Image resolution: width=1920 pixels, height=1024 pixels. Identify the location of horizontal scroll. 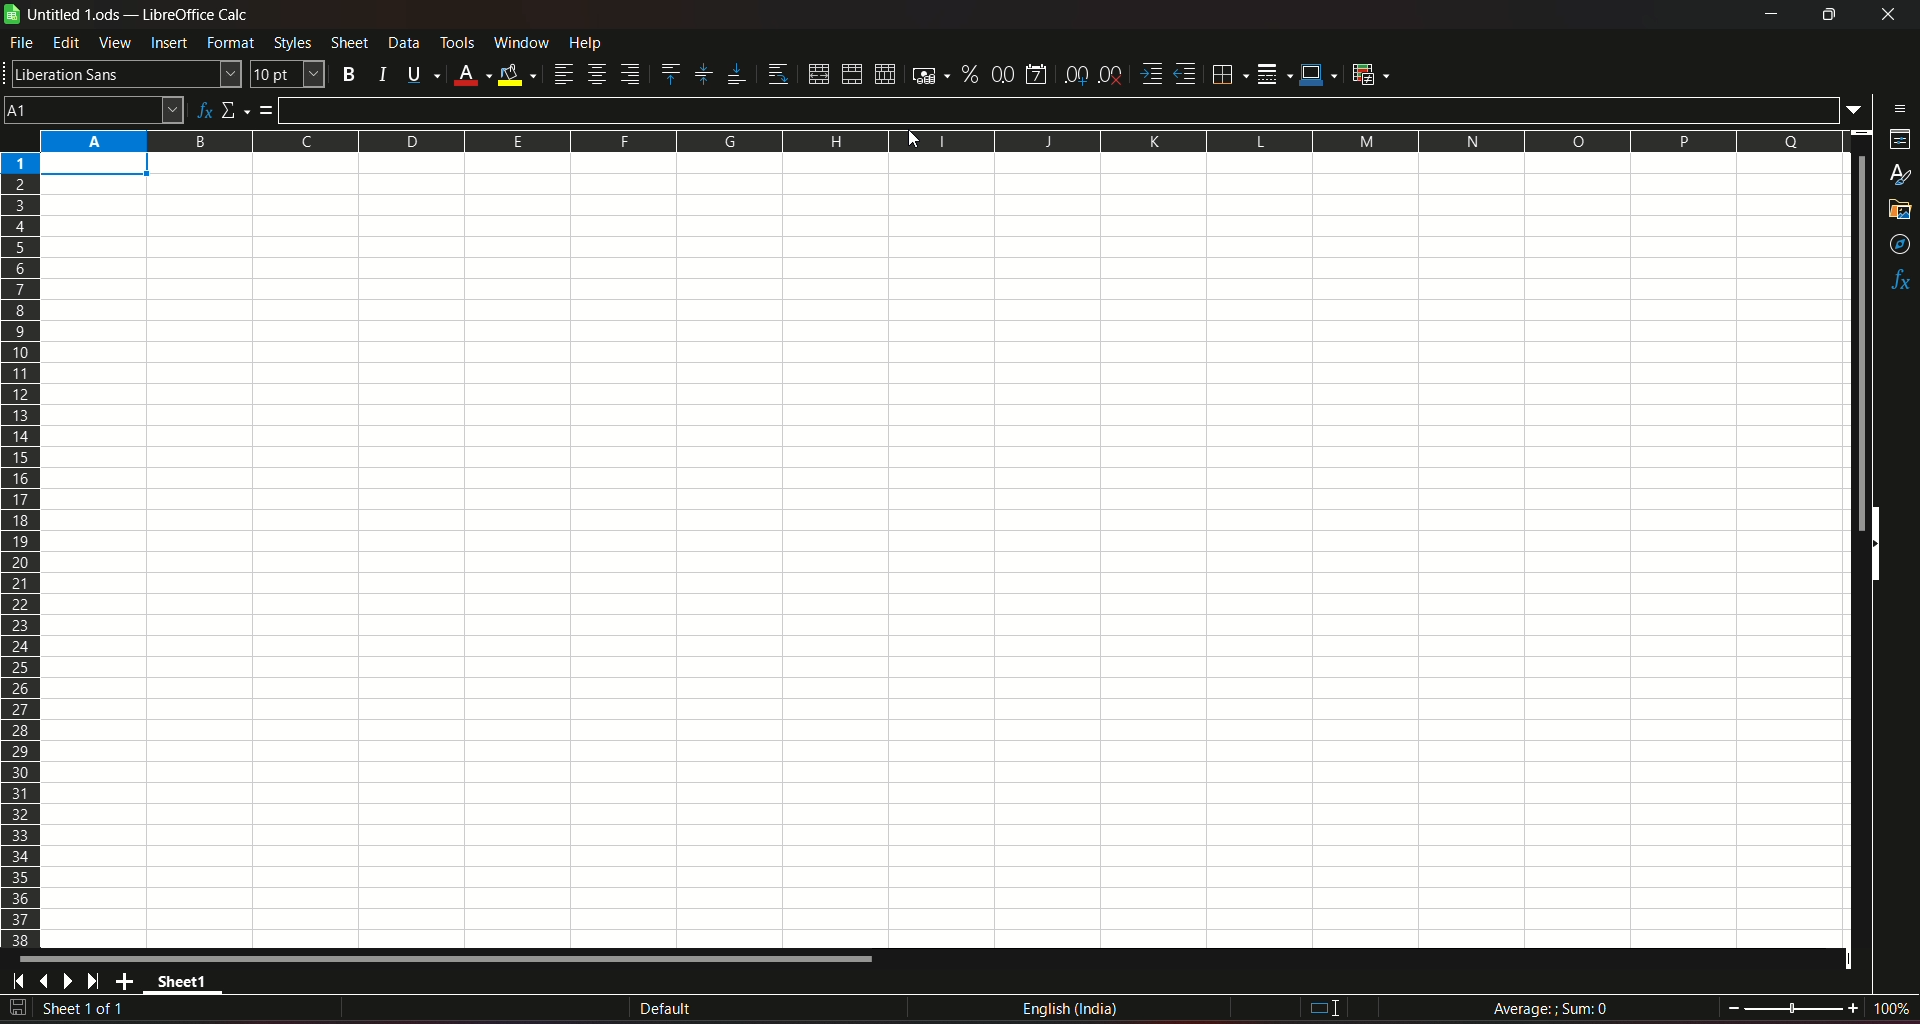
(452, 959).